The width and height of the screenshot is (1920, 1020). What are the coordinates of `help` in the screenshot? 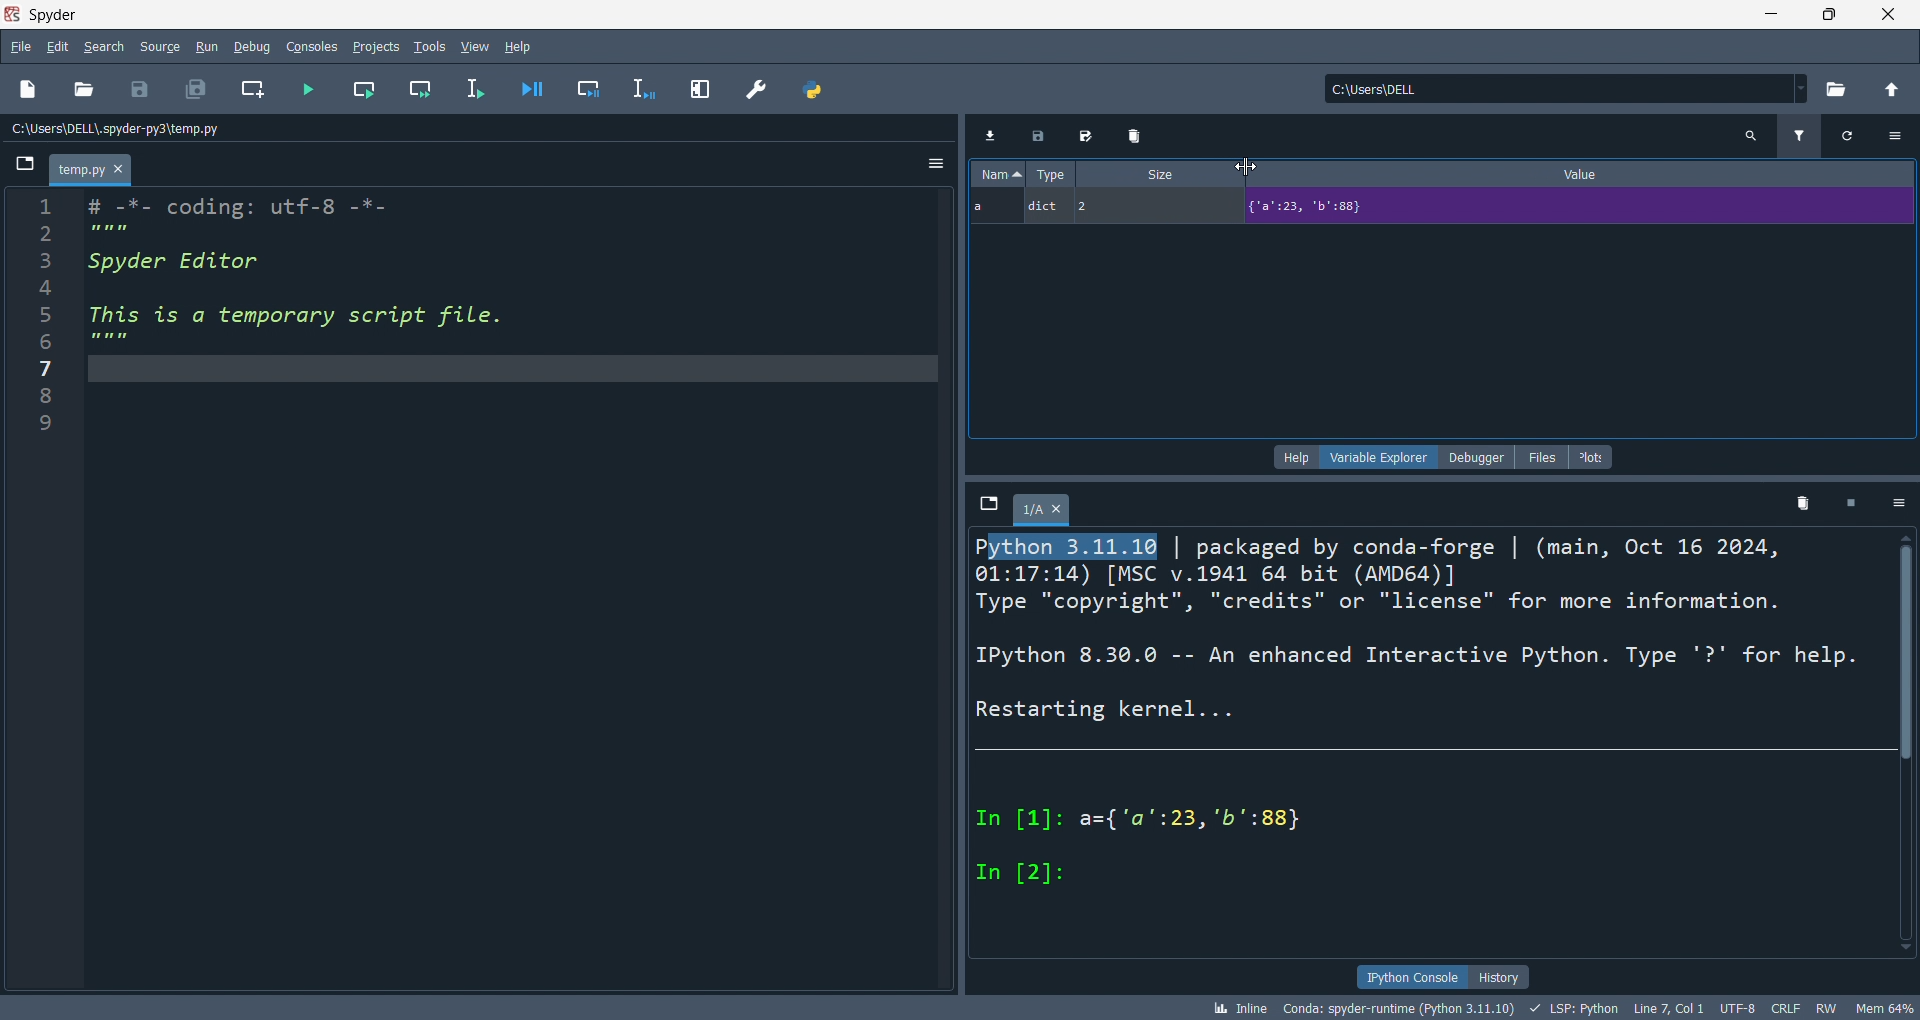 It's located at (1292, 457).